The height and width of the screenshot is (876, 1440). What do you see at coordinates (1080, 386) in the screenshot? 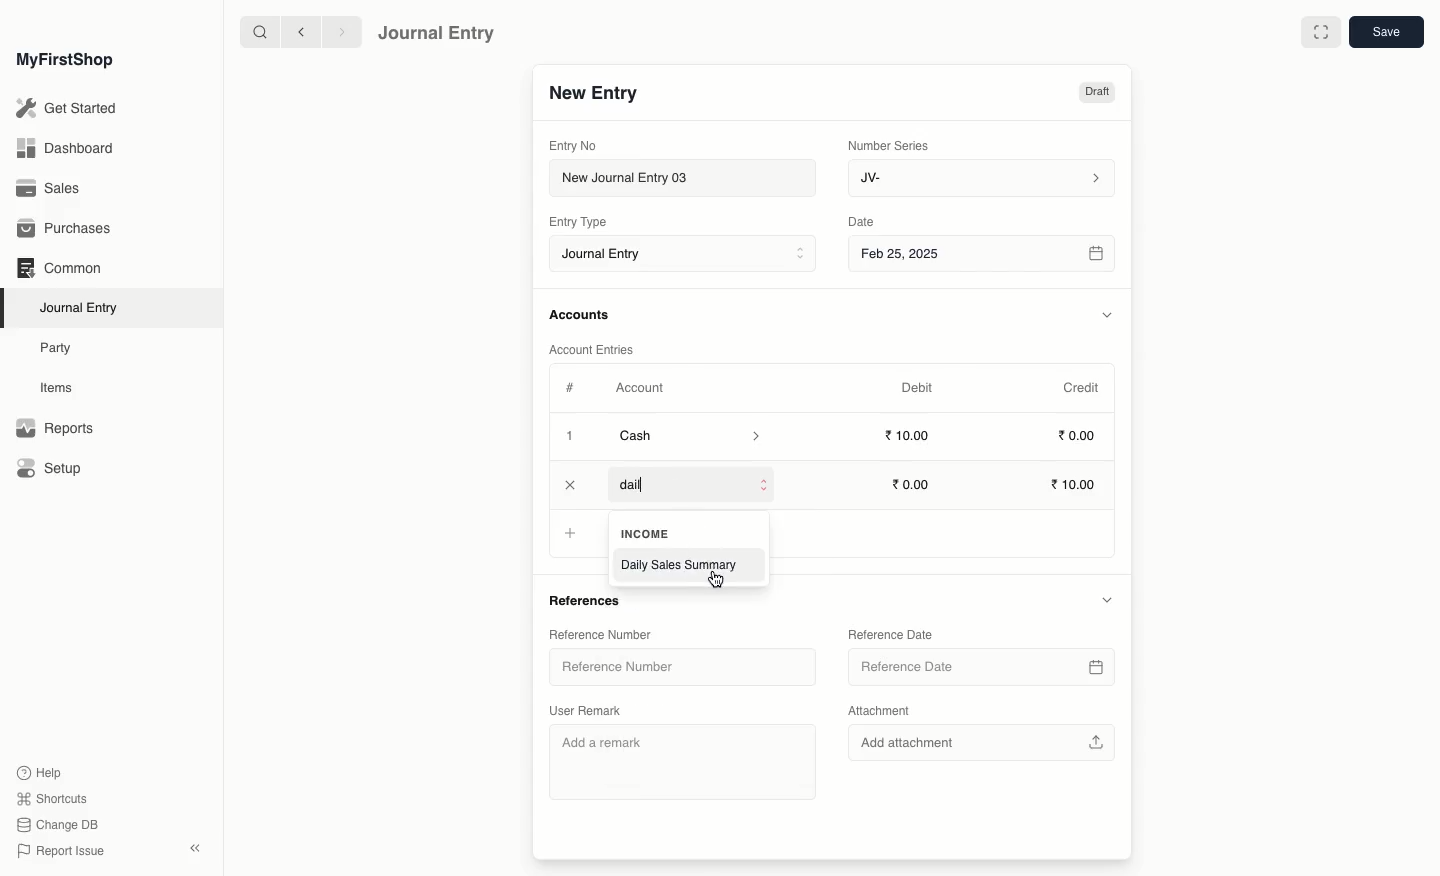
I see `Credit` at bounding box center [1080, 386].